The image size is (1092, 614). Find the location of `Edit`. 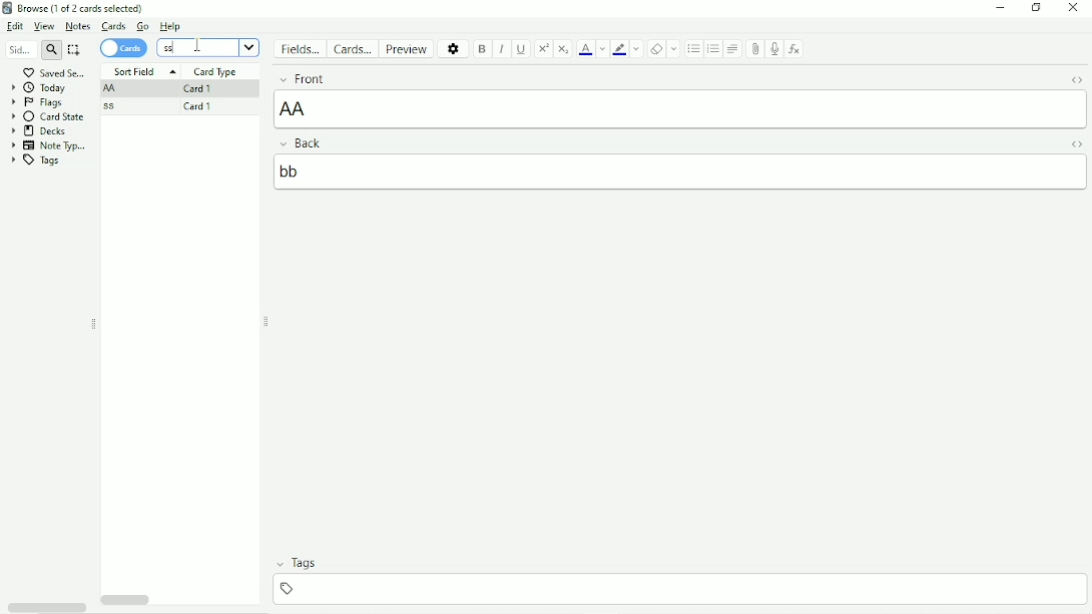

Edit is located at coordinates (16, 27).